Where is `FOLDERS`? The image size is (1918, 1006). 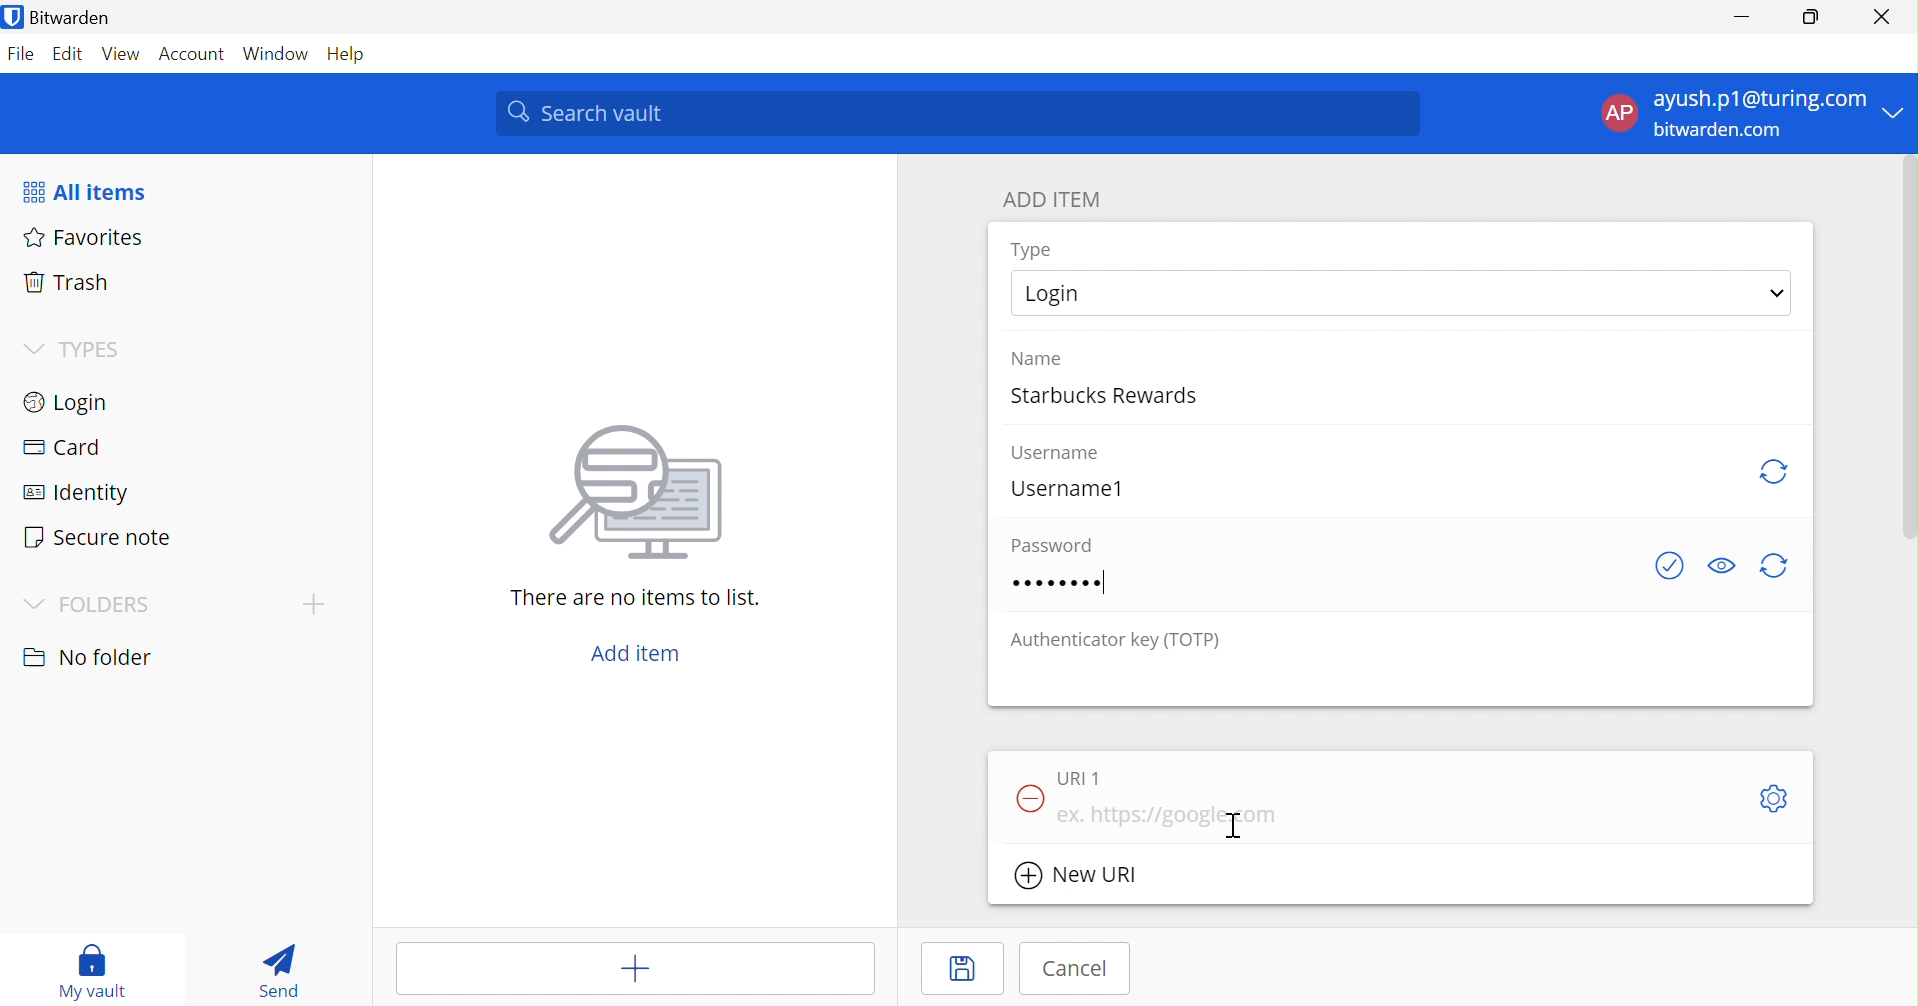 FOLDERS is located at coordinates (106, 607).